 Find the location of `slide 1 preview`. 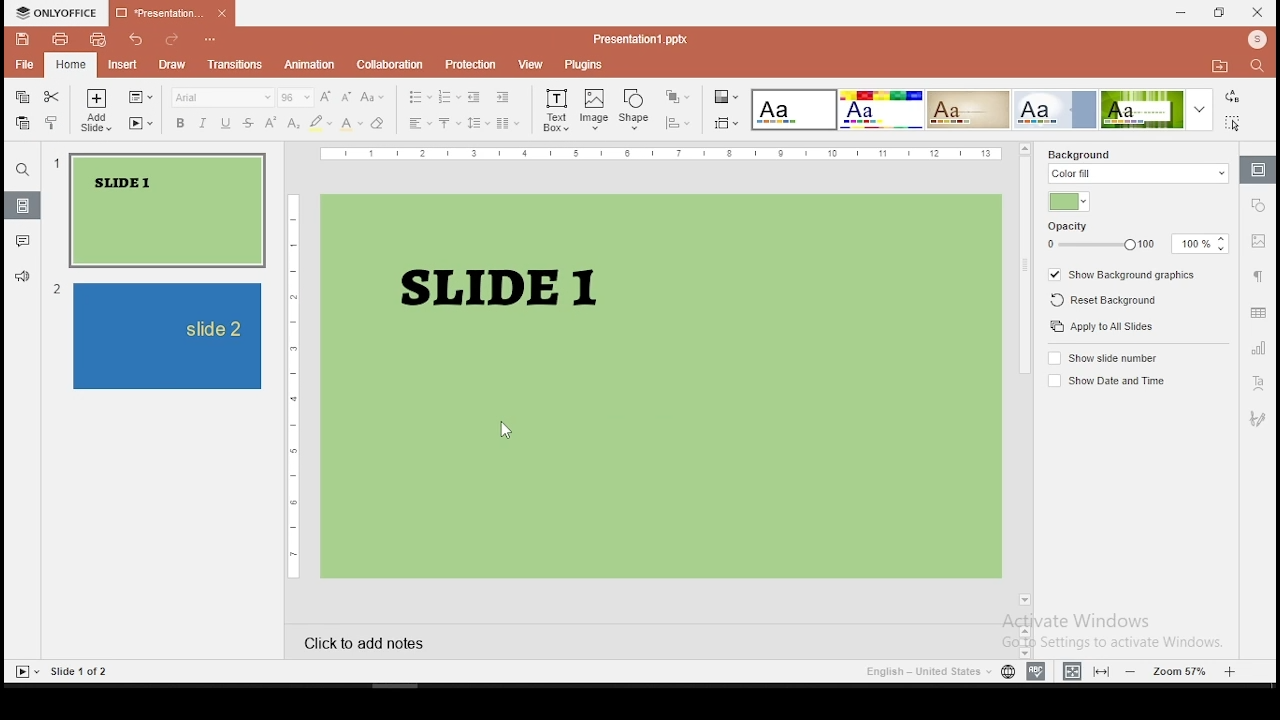

slide 1 preview is located at coordinates (160, 211).